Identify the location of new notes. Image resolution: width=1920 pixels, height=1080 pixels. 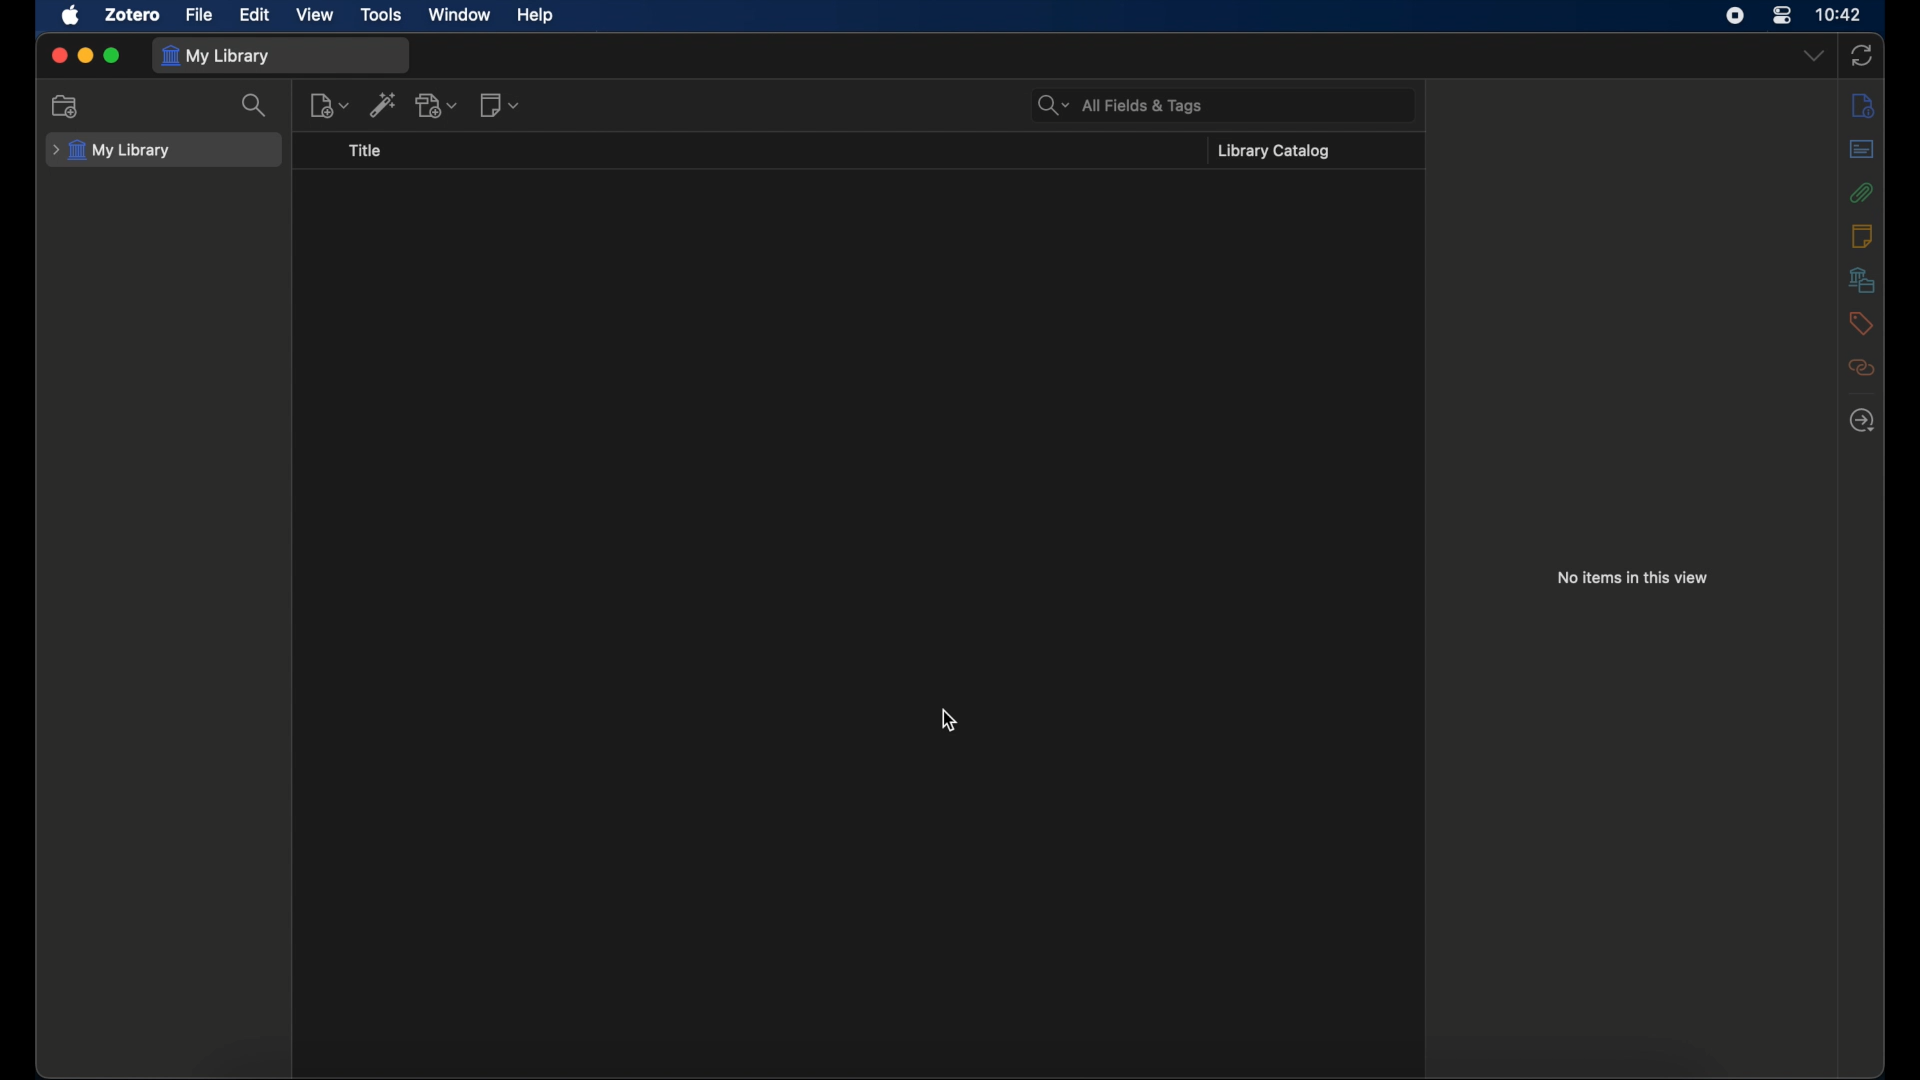
(500, 105).